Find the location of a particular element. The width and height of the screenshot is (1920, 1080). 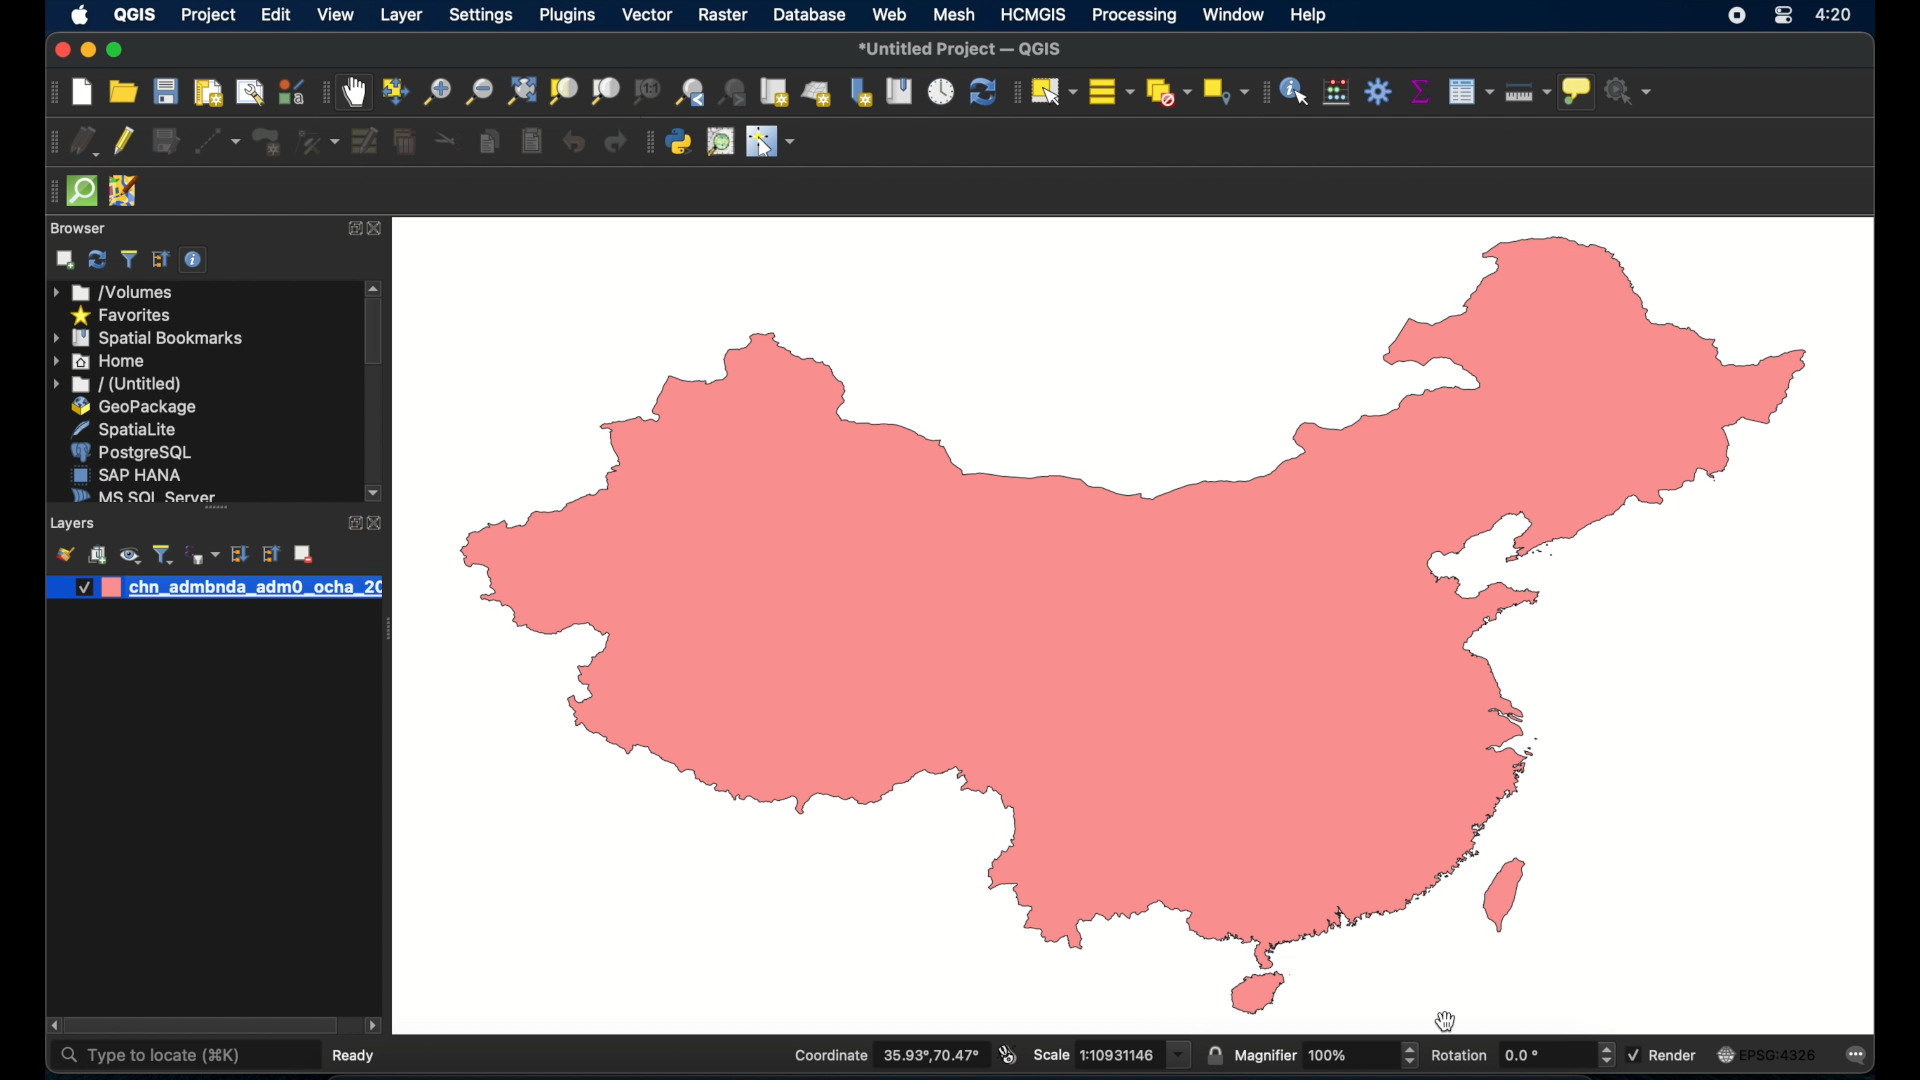

add group is located at coordinates (98, 554).